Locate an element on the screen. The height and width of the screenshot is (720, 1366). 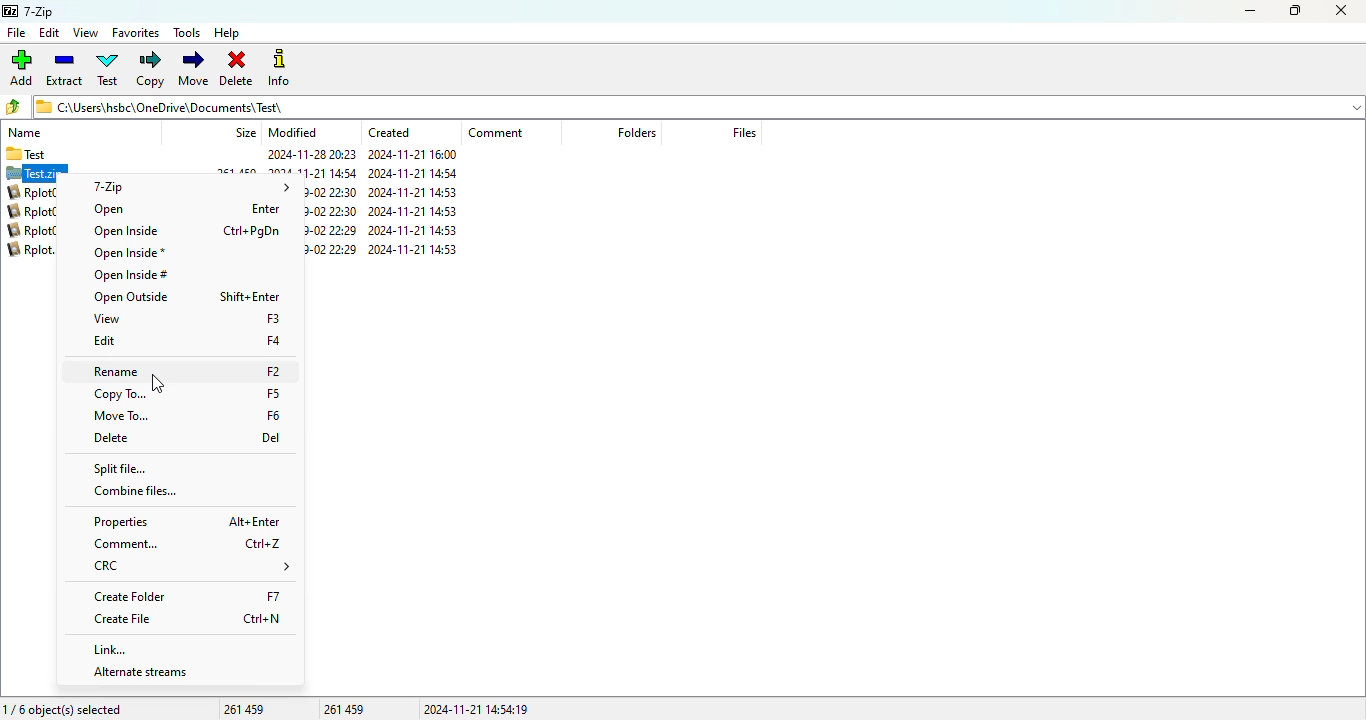
maximize is located at coordinates (1295, 11).